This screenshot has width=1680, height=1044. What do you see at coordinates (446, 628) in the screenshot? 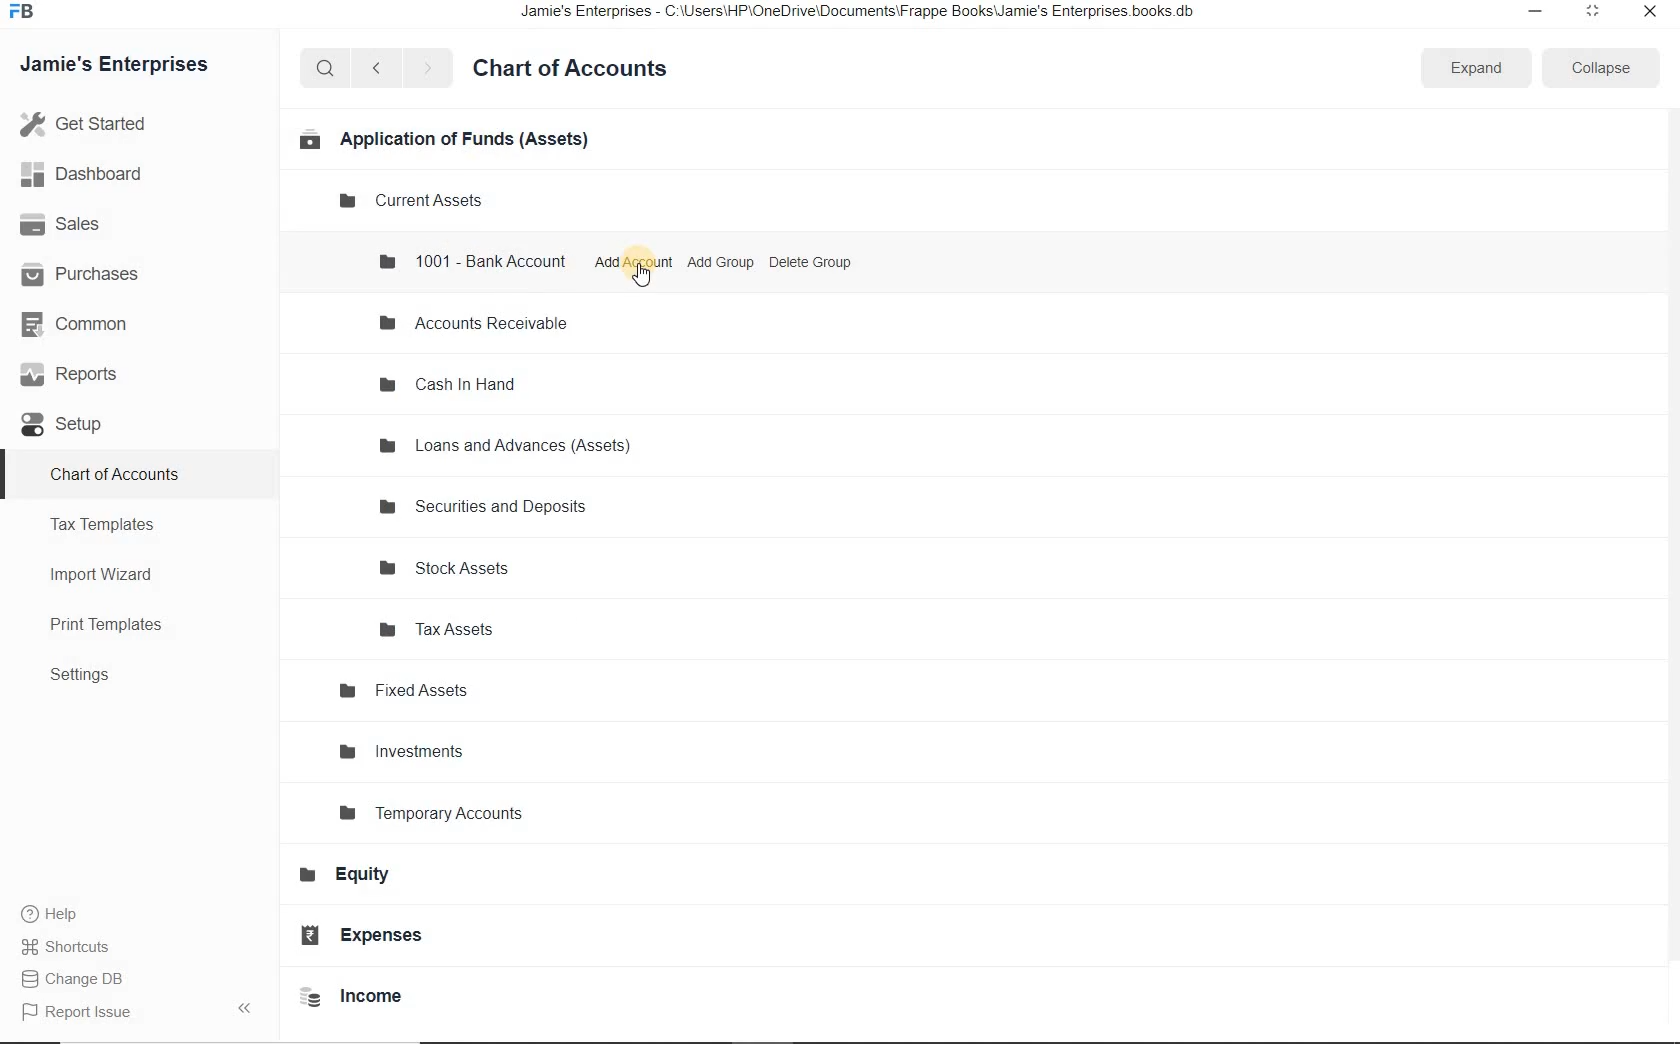
I see `Tax Assets` at bounding box center [446, 628].